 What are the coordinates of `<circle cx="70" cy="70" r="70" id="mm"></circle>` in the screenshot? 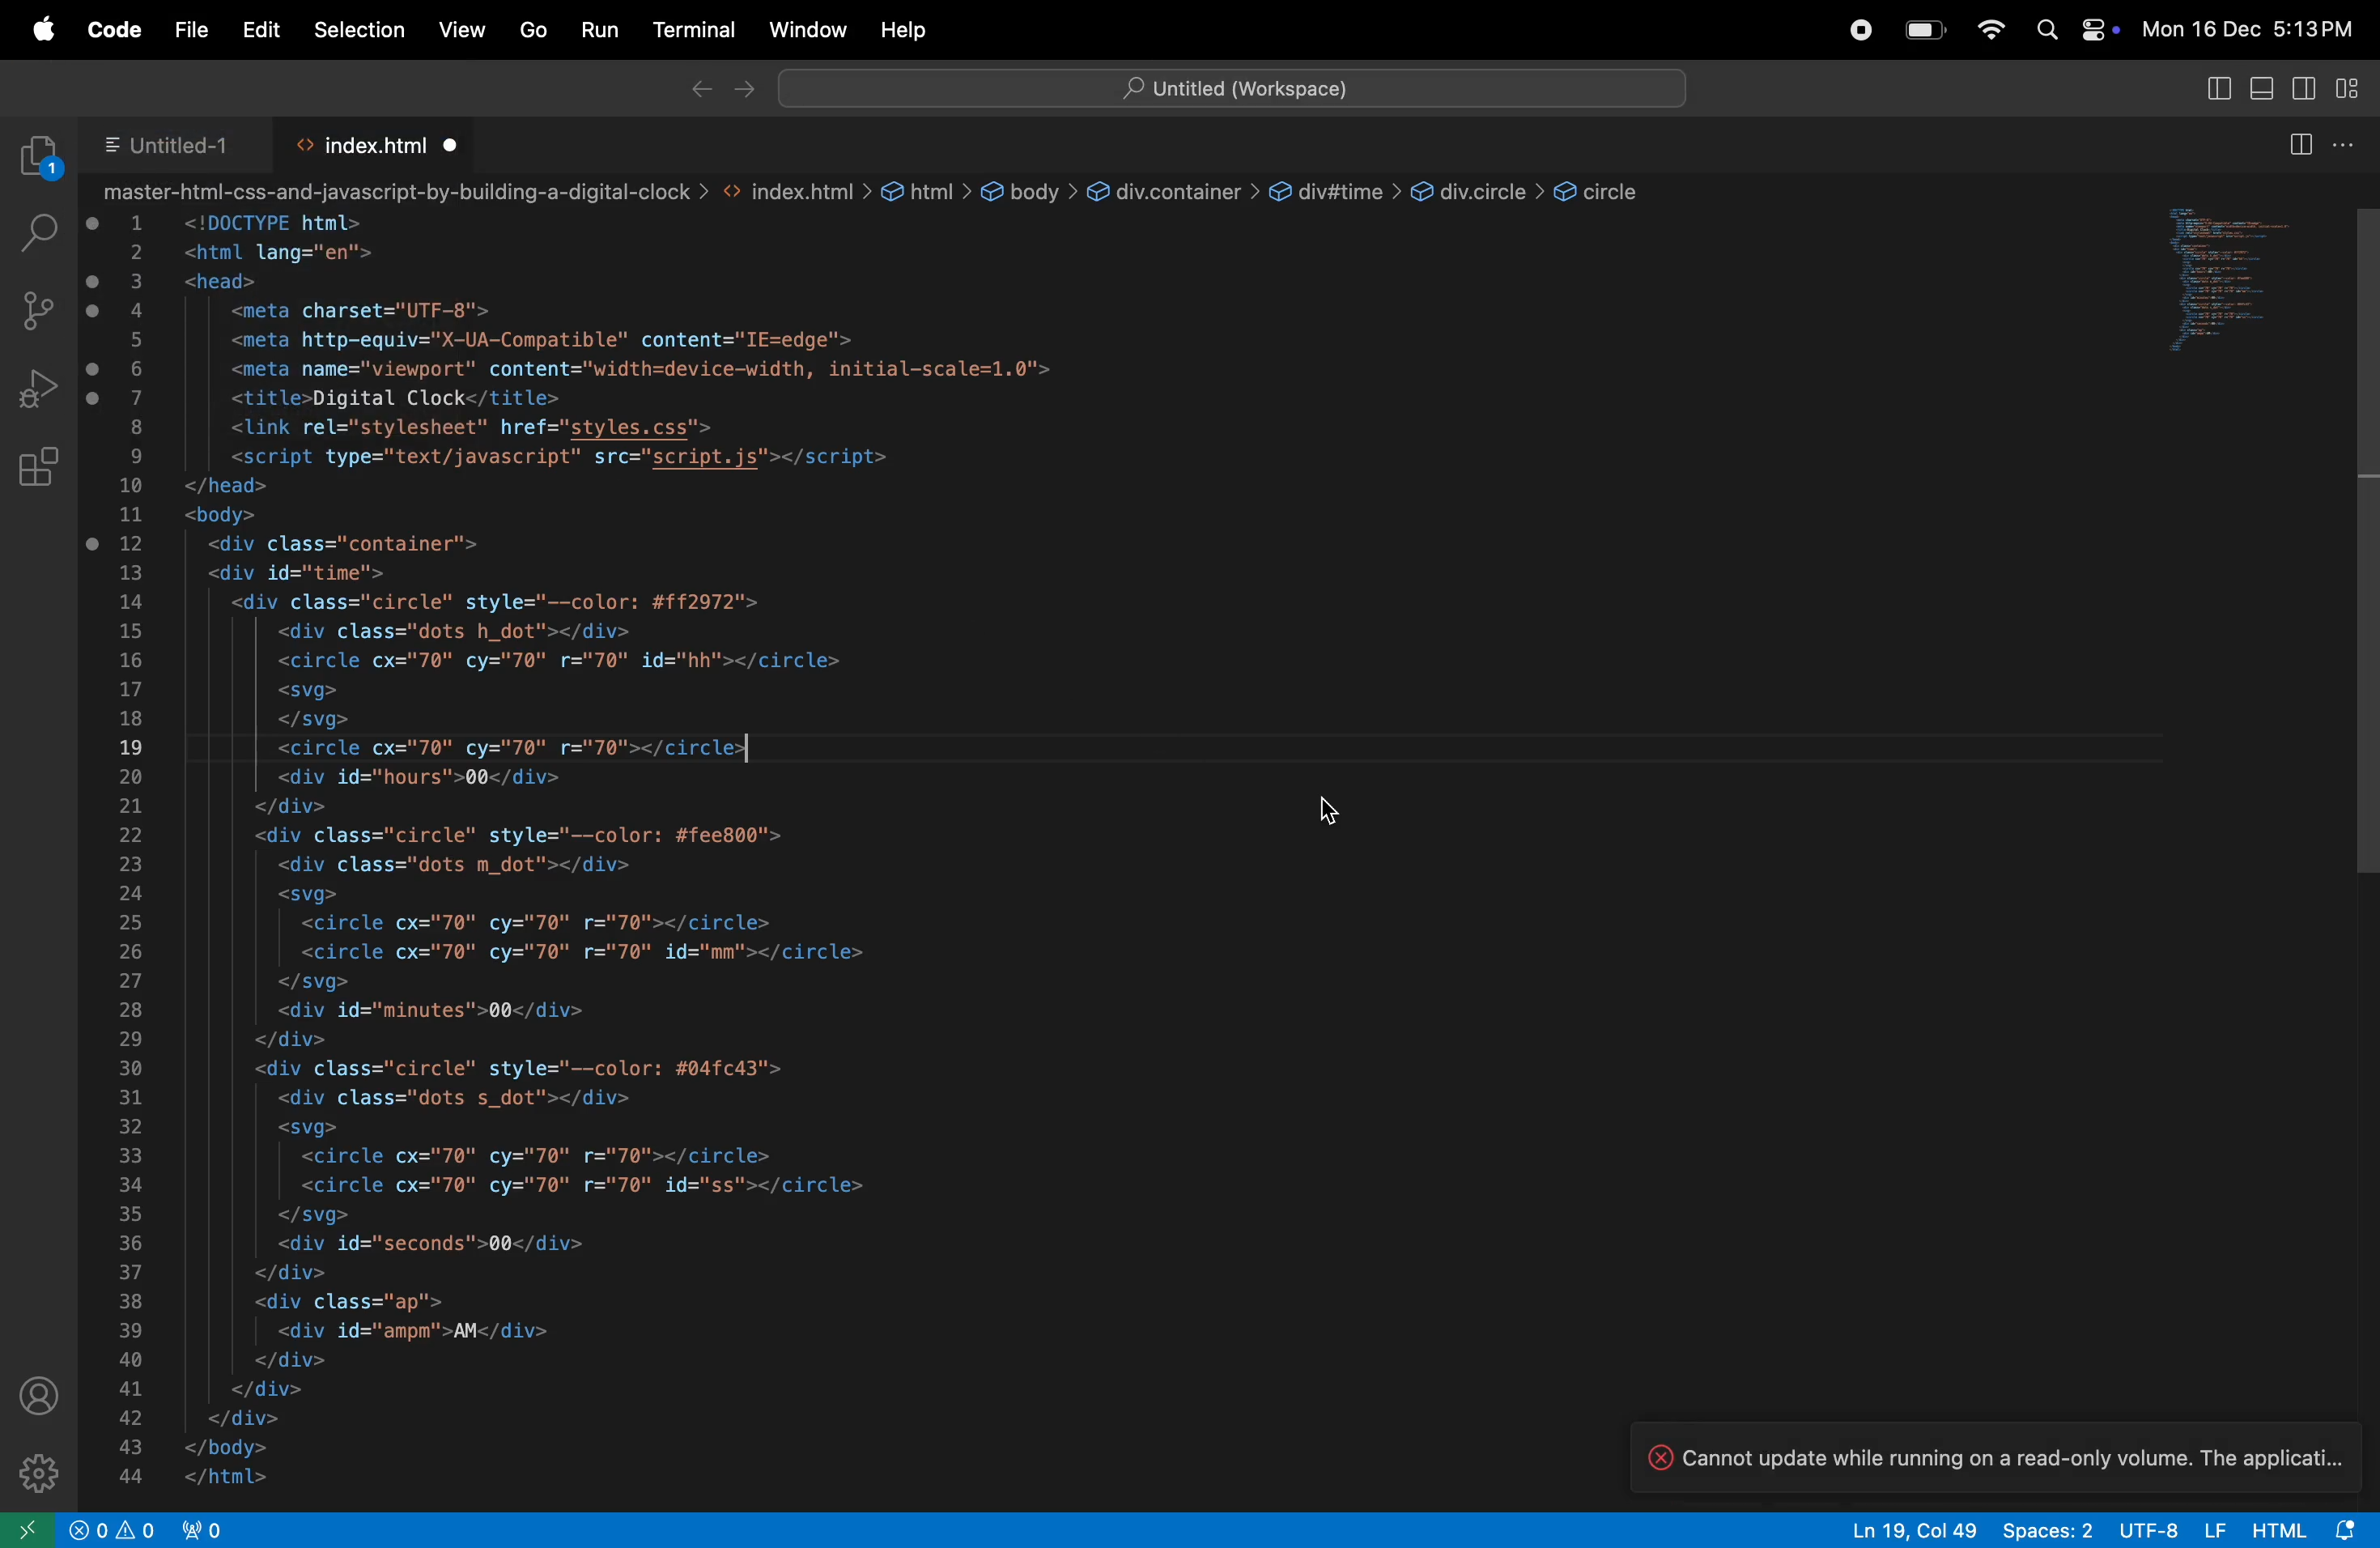 It's located at (594, 954).